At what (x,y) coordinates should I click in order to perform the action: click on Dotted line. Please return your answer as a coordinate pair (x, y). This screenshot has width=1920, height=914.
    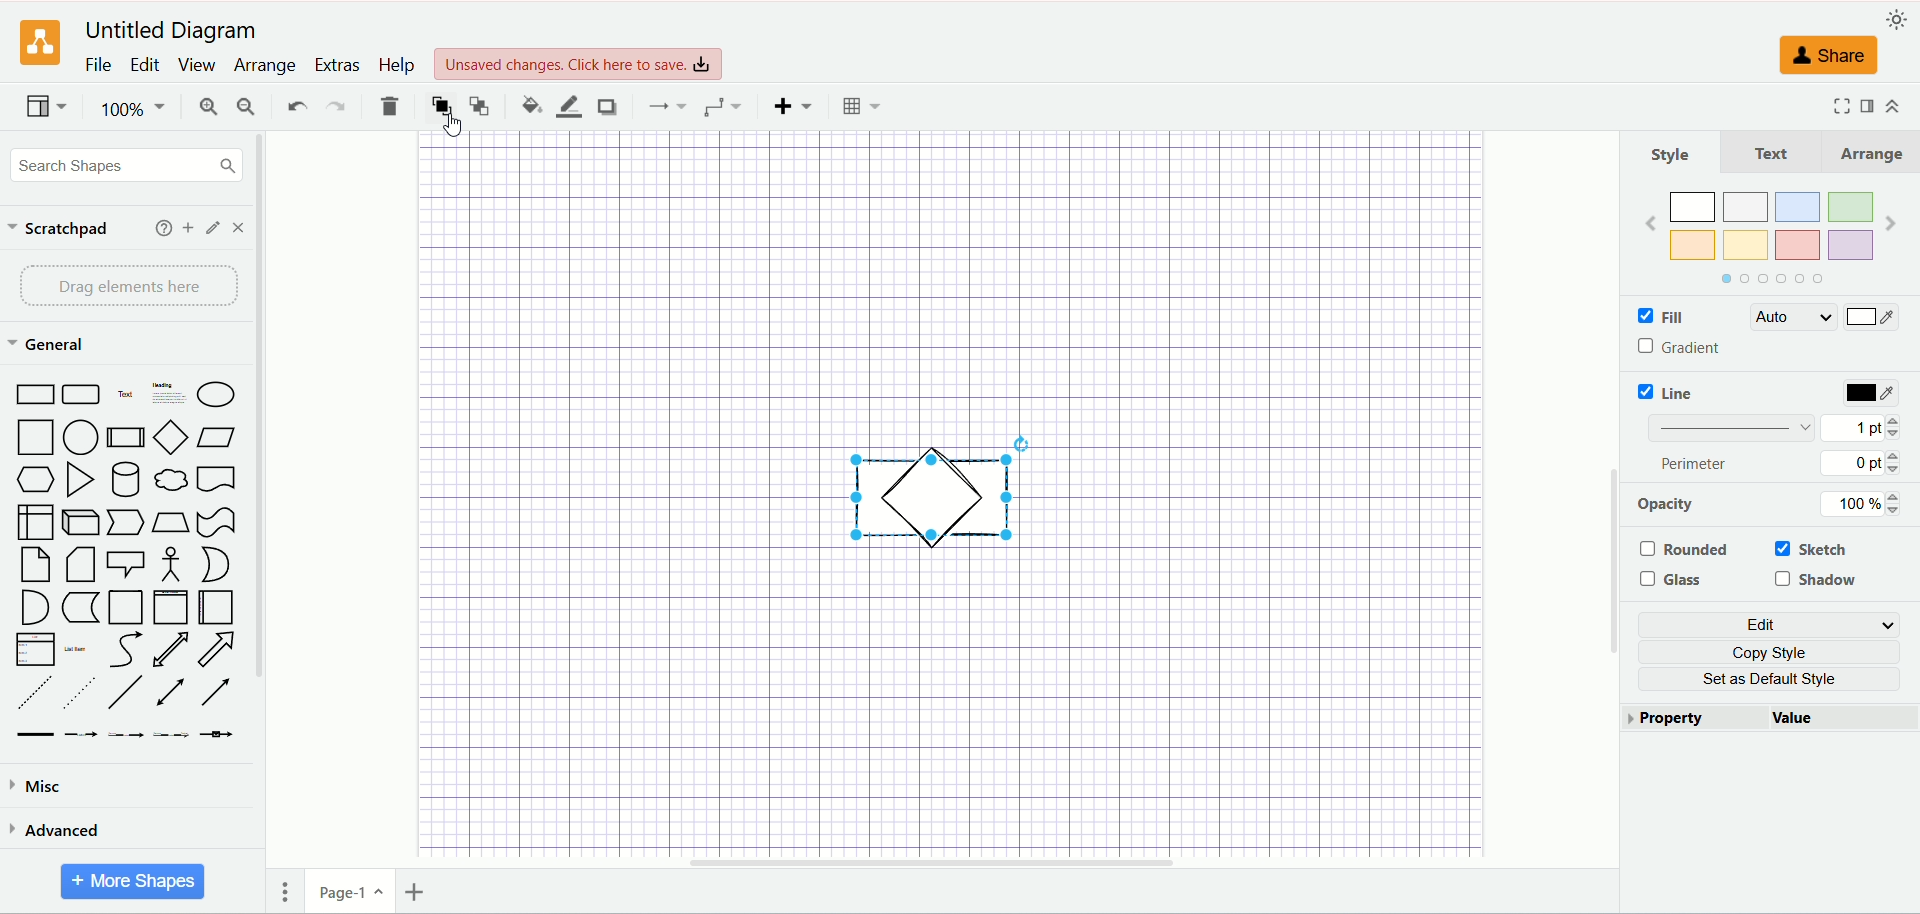
    Looking at the image, I should click on (78, 691).